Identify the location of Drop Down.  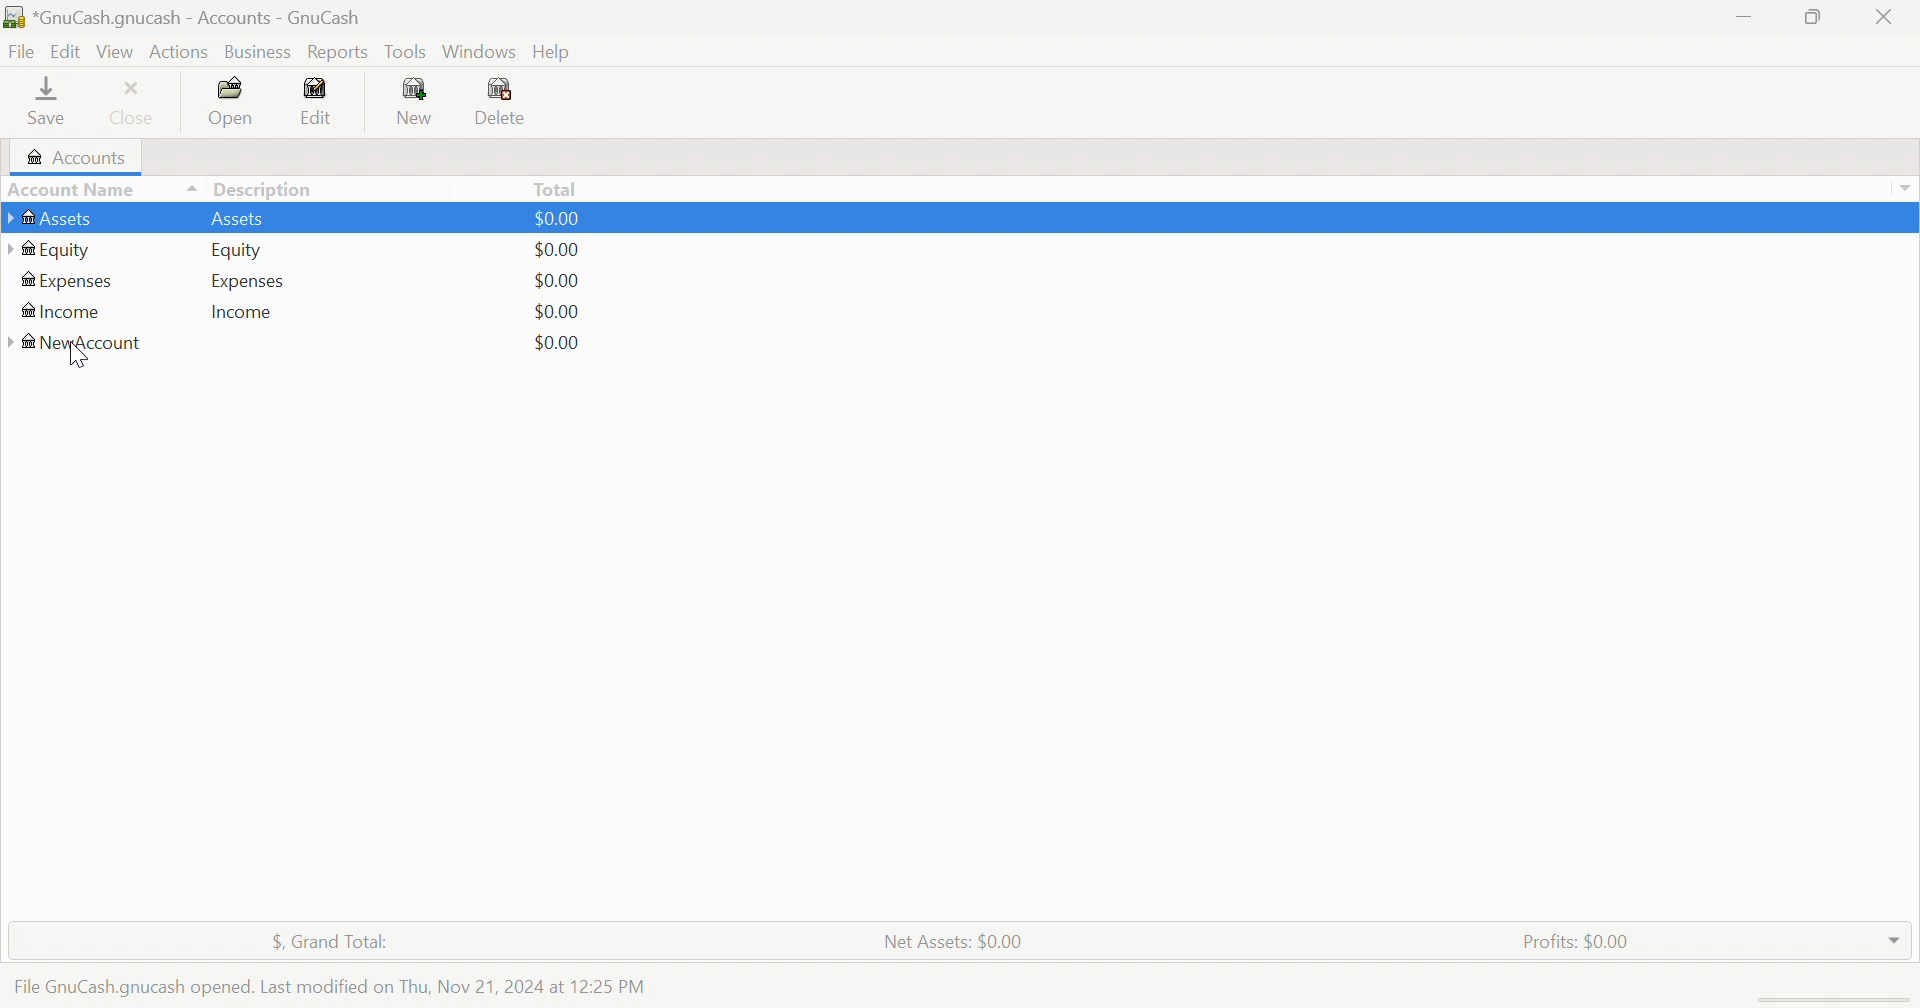
(1904, 188).